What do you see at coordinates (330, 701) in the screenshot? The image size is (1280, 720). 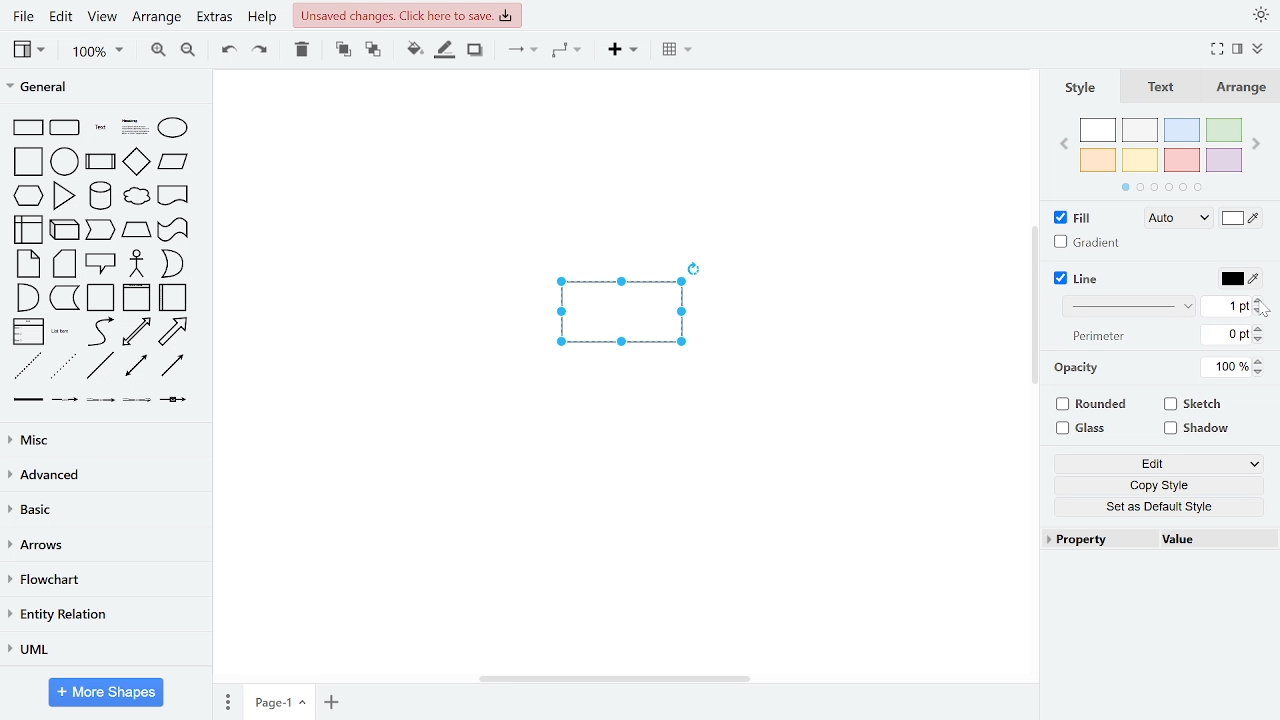 I see `add page` at bounding box center [330, 701].